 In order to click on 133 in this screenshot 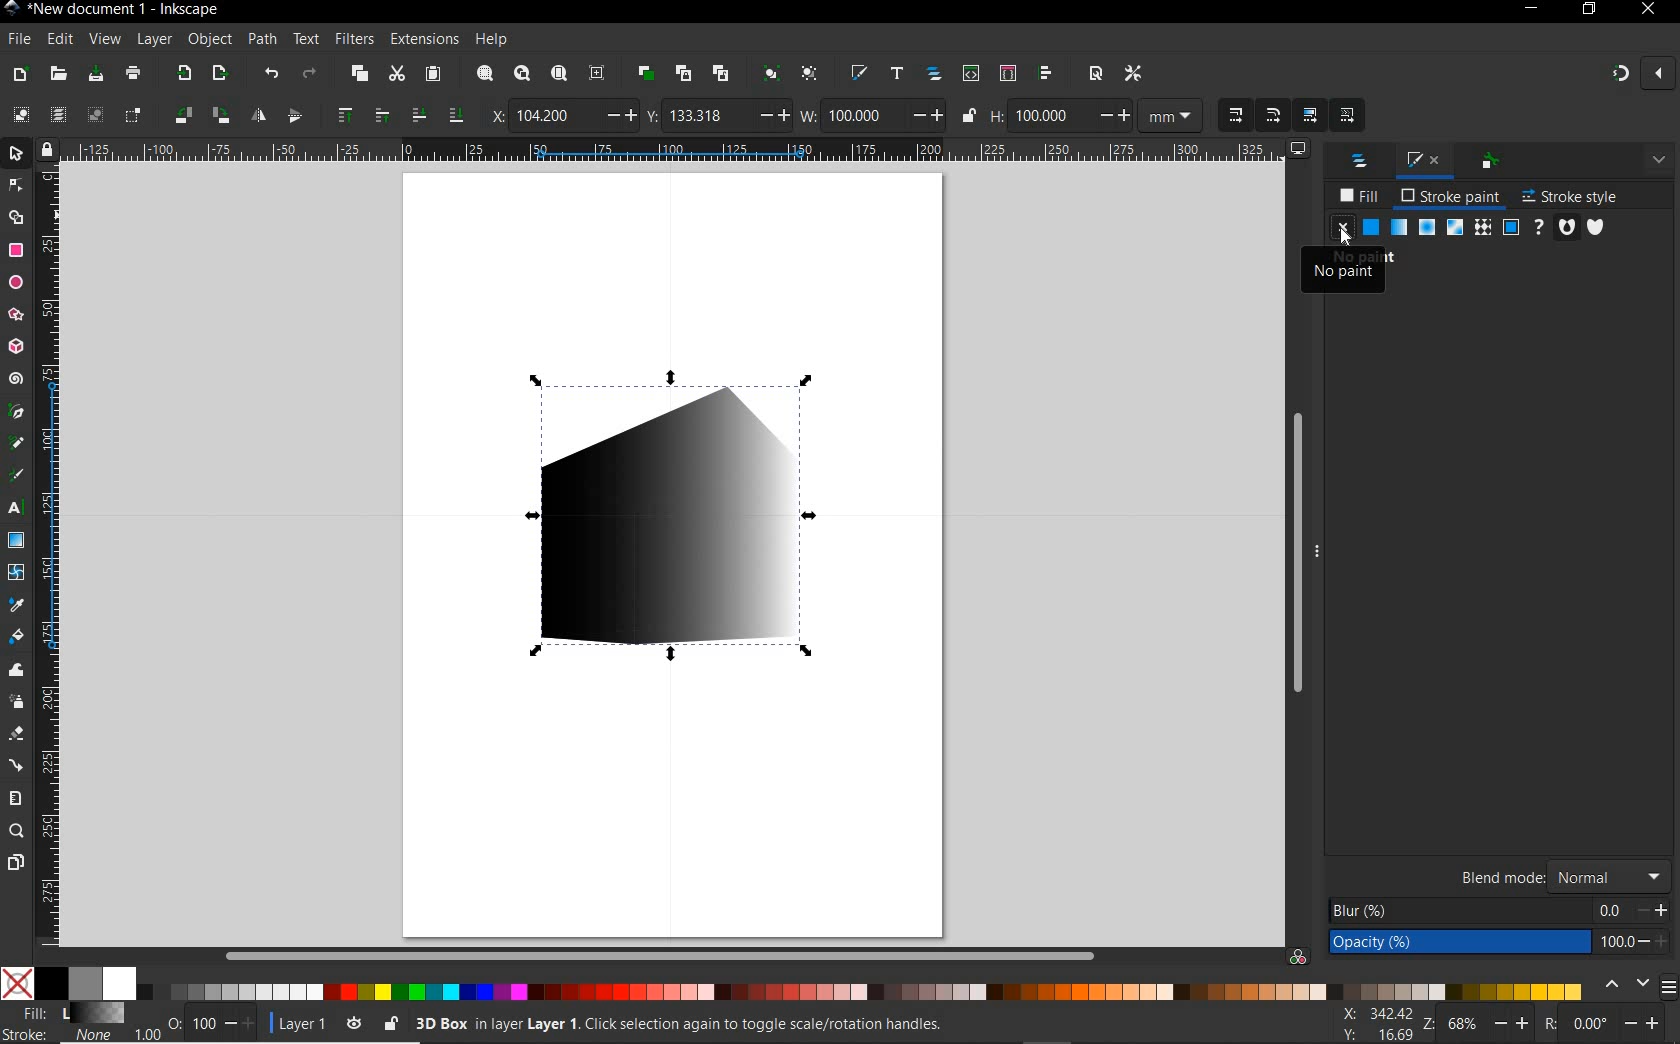, I will do `click(706, 116)`.